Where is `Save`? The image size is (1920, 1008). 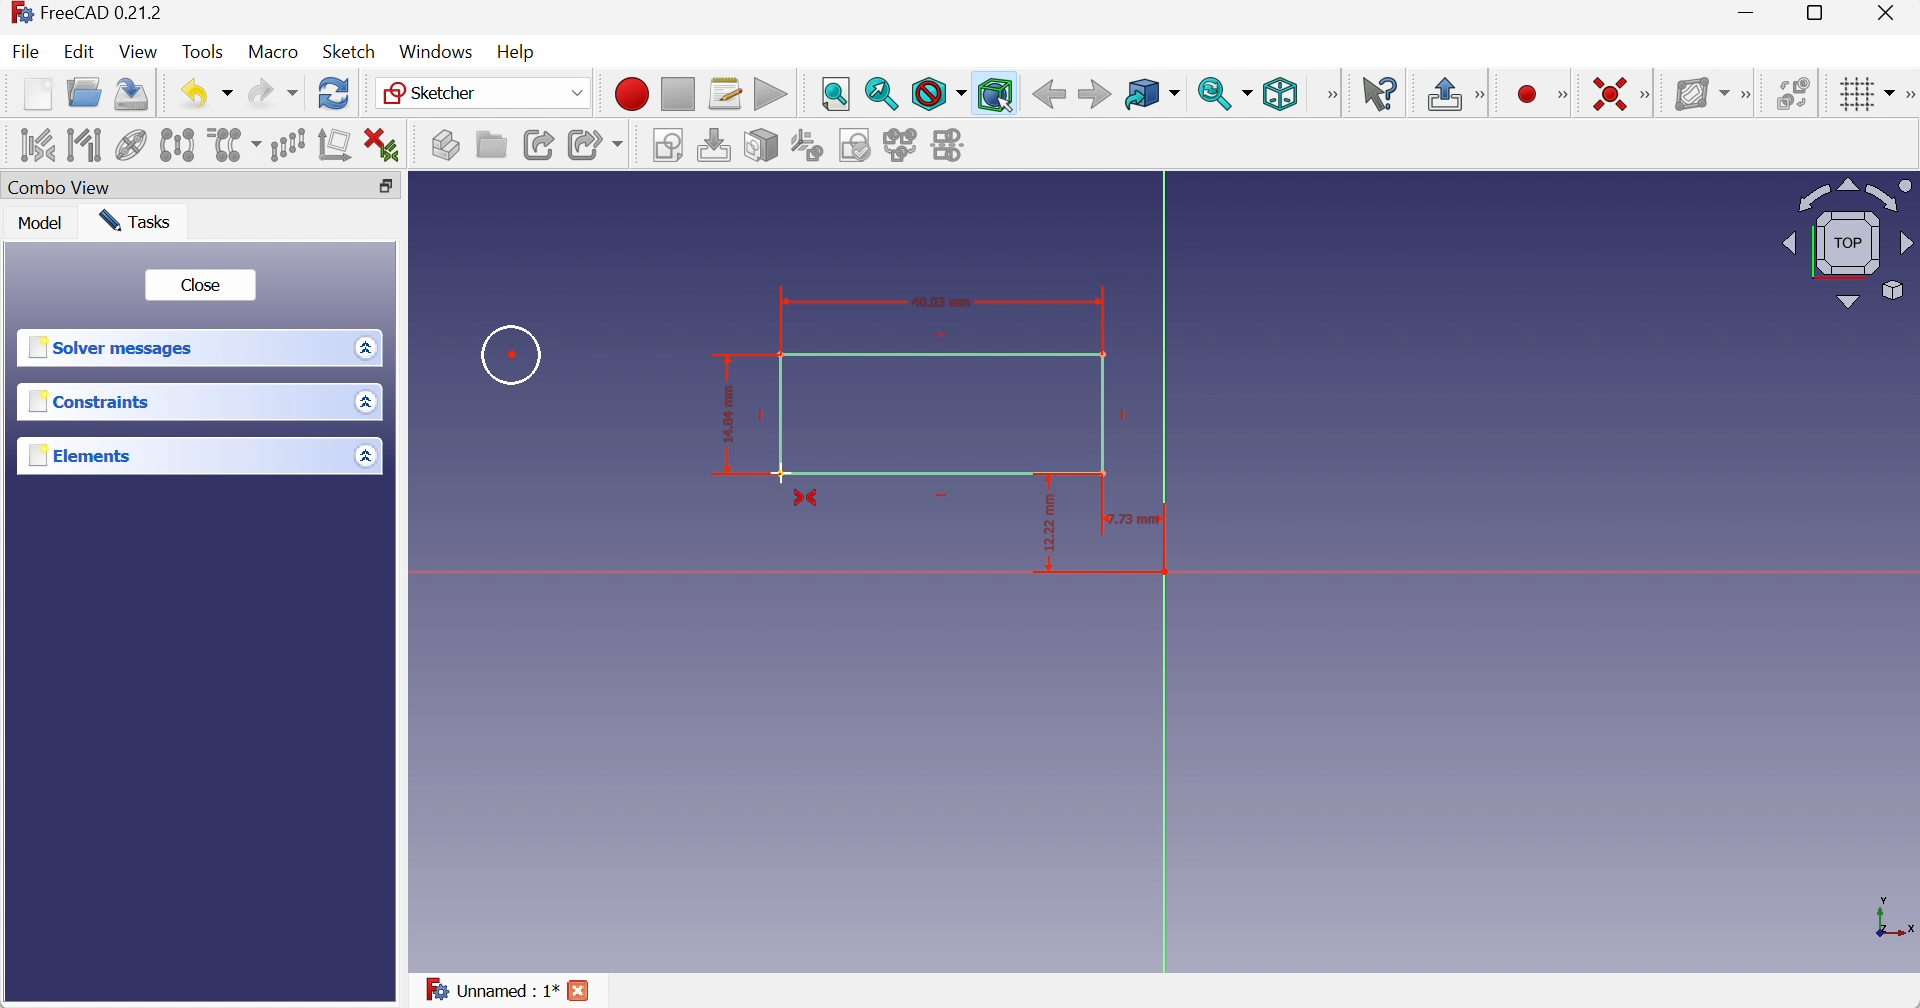 Save is located at coordinates (129, 95).